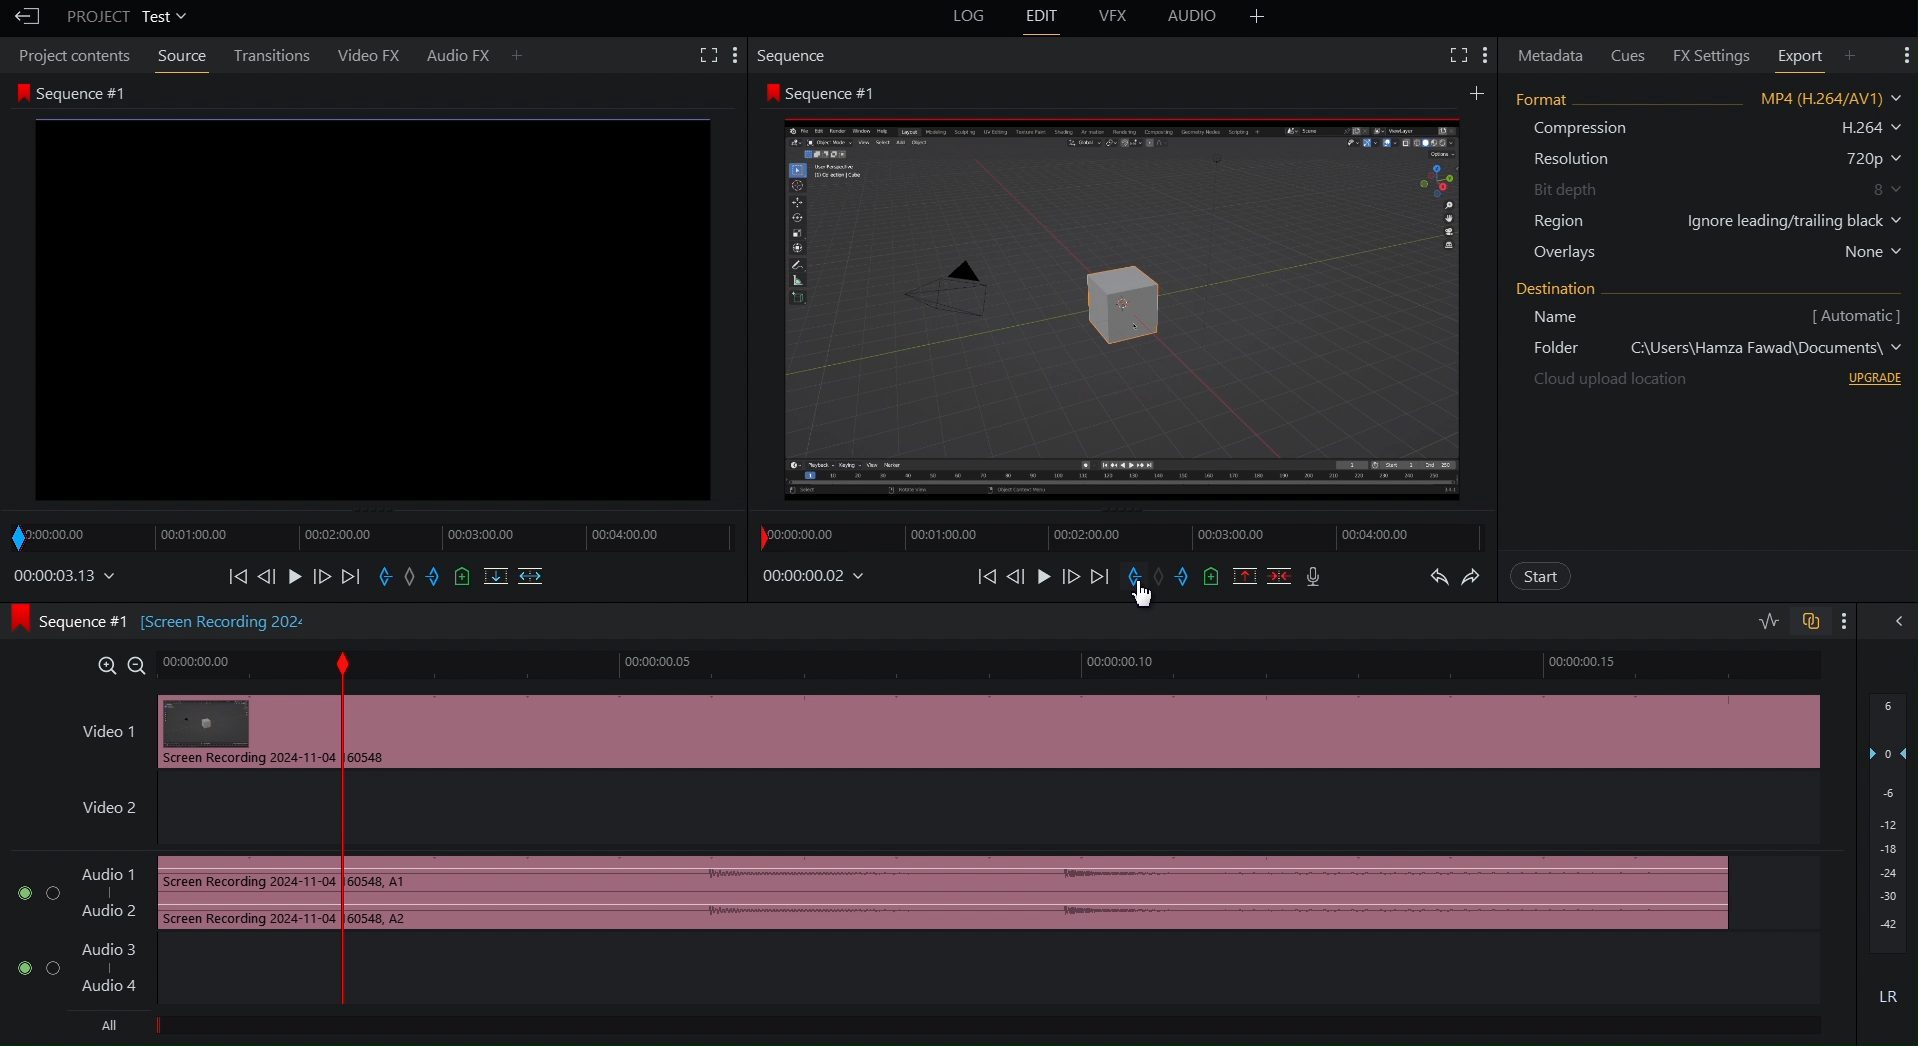 This screenshot has height=1046, width=1918. What do you see at coordinates (1541, 576) in the screenshot?
I see `Start` at bounding box center [1541, 576].